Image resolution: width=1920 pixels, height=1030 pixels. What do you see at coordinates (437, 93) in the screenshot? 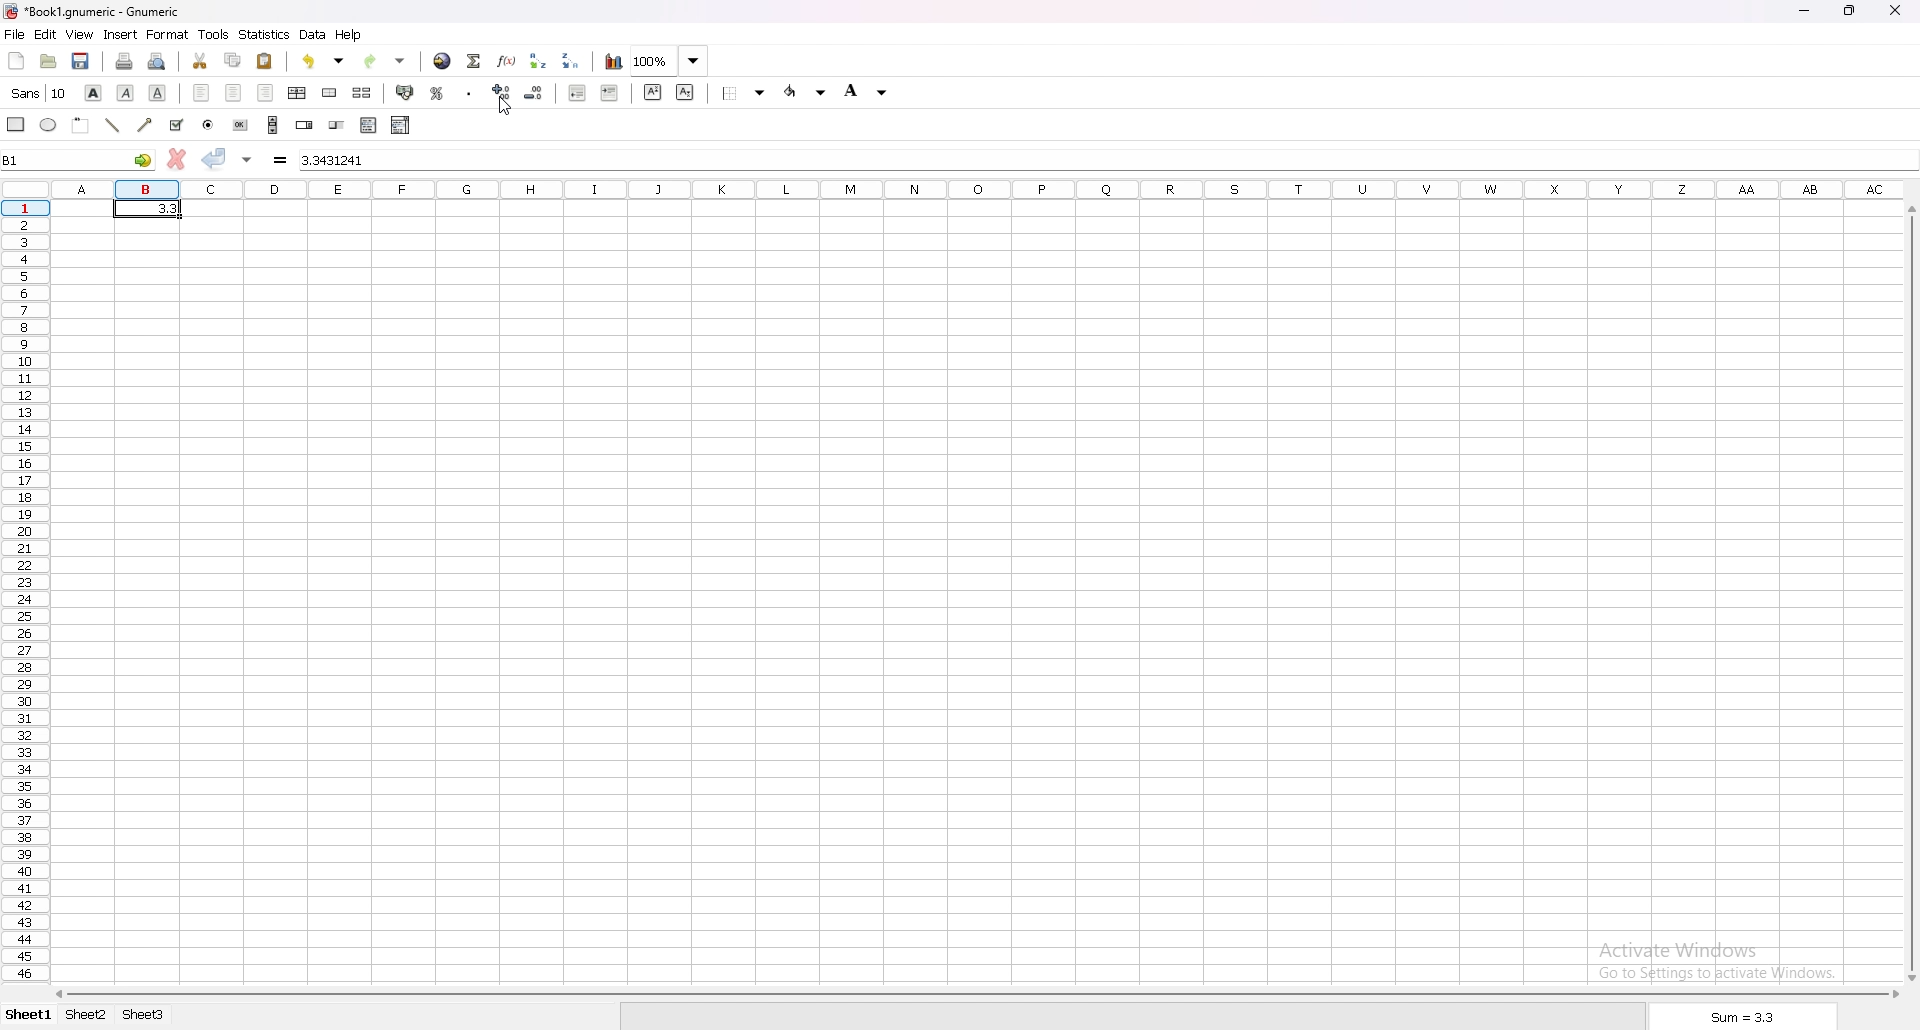
I see `percentage` at bounding box center [437, 93].